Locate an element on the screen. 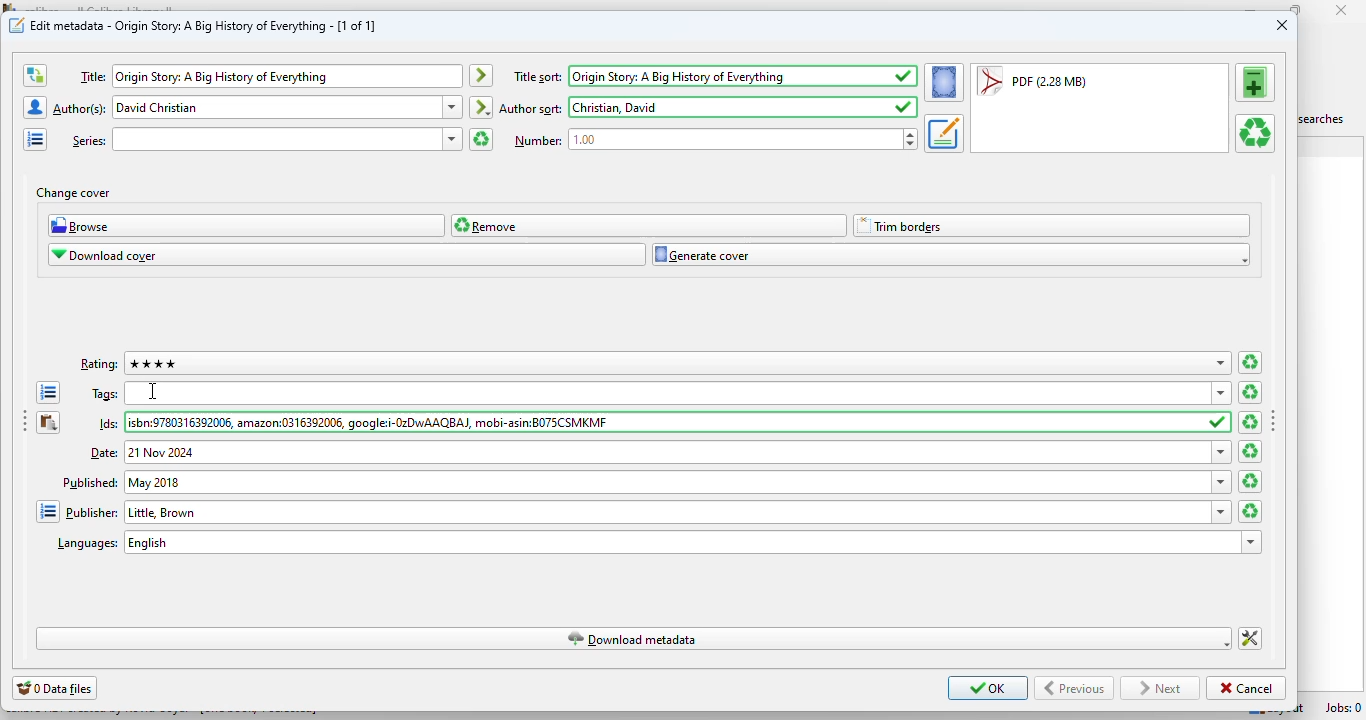  paste is located at coordinates (47, 422).